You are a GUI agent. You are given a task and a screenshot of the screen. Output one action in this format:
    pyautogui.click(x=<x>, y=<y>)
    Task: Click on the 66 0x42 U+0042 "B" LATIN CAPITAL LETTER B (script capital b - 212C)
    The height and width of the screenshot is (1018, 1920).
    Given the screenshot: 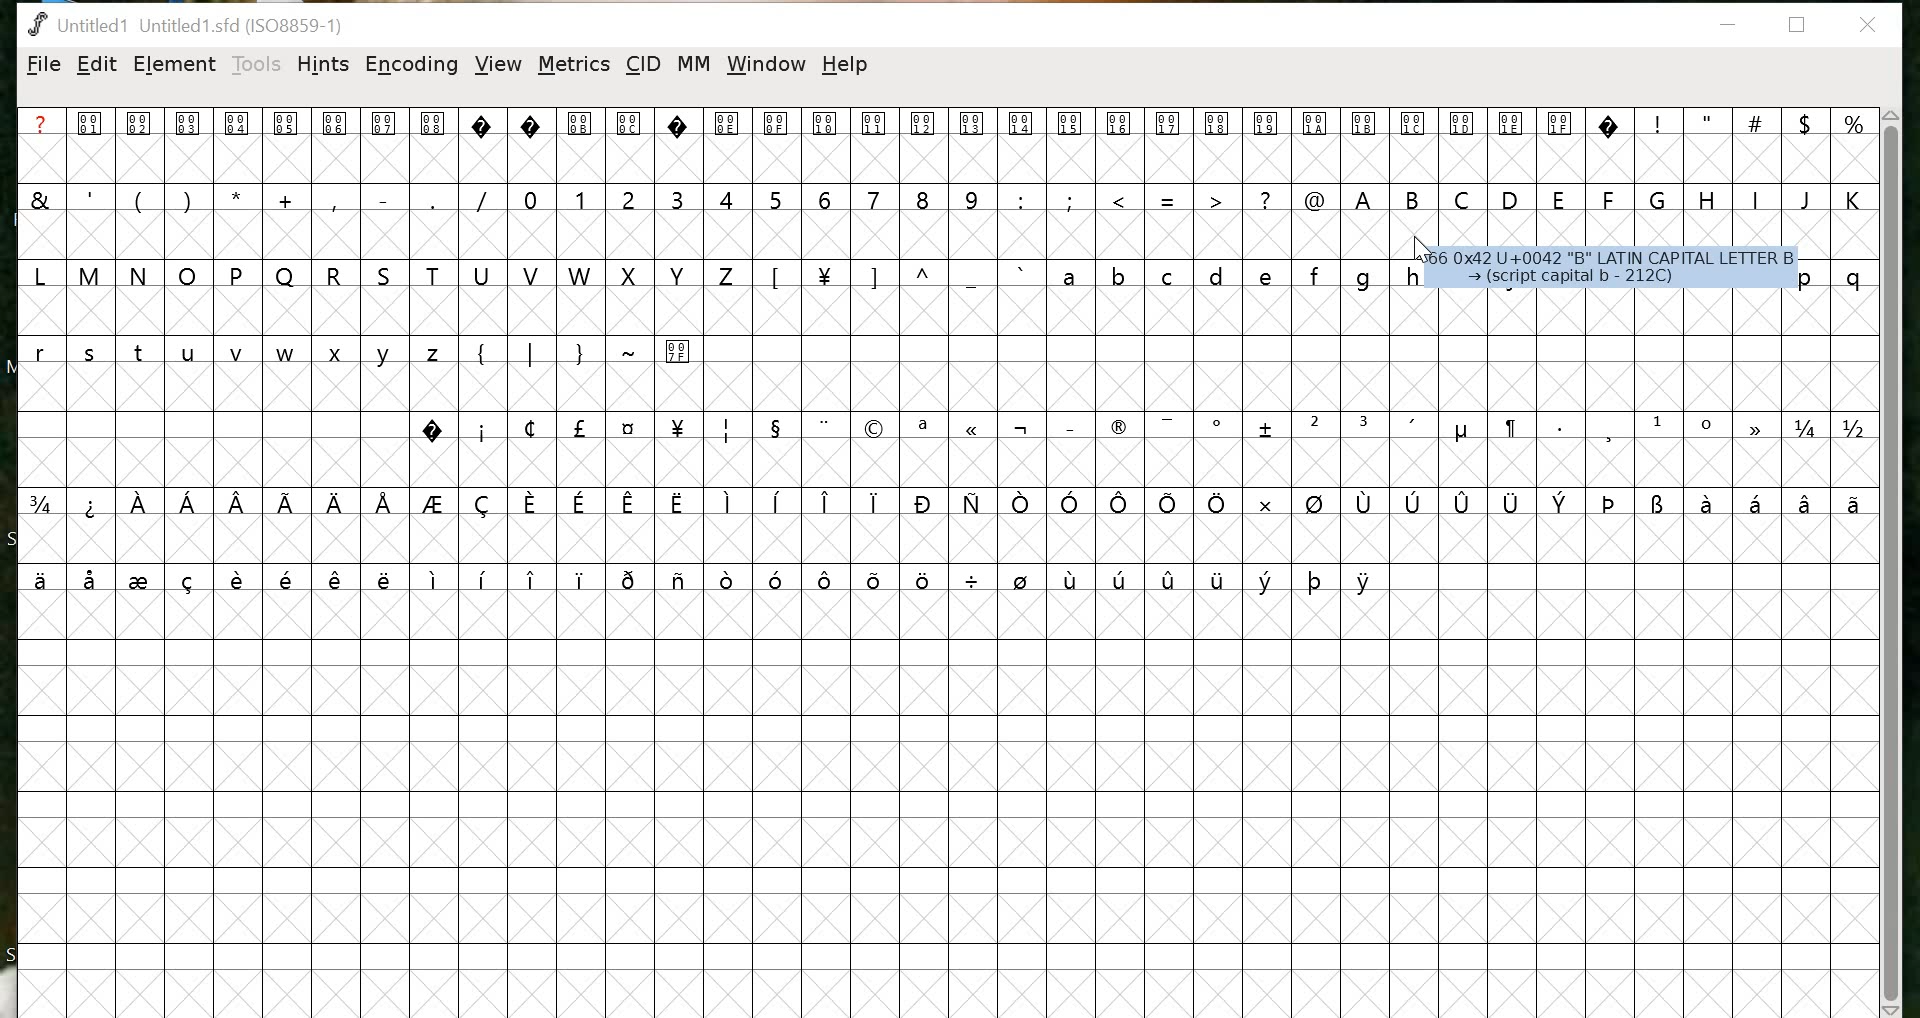 What is the action you would take?
    pyautogui.click(x=1613, y=268)
    